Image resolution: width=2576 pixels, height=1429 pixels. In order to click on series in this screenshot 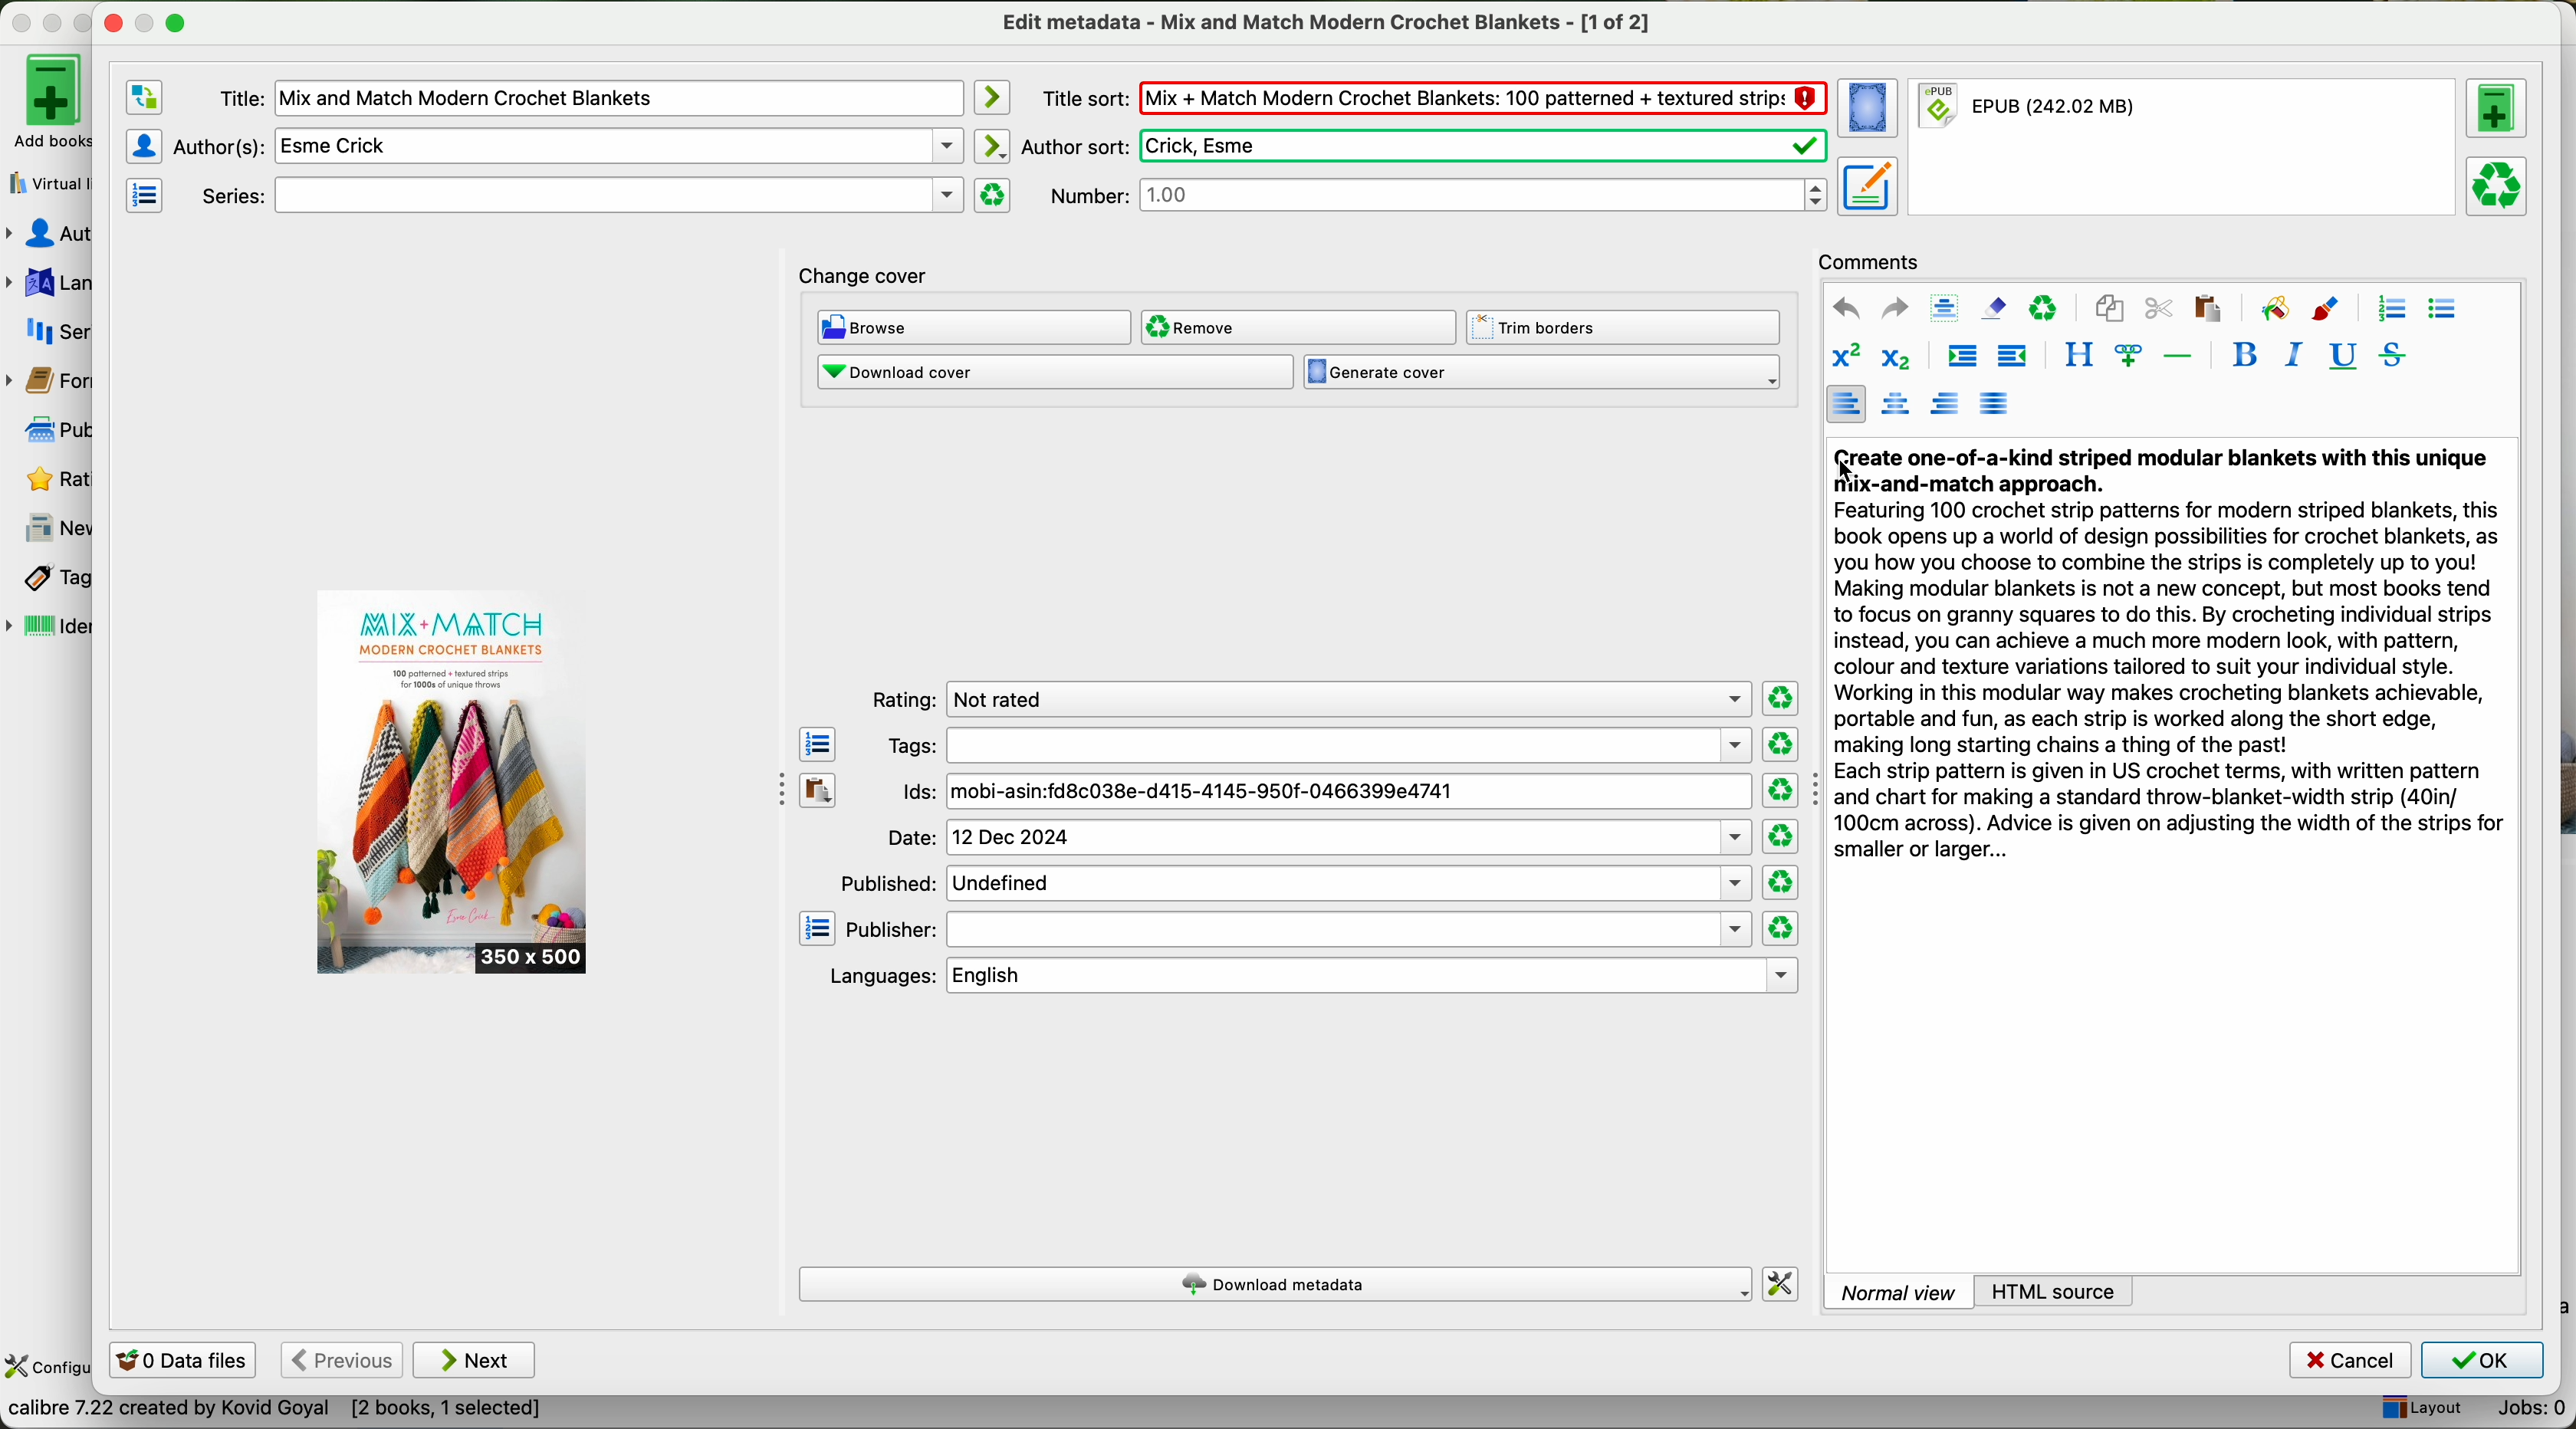, I will do `click(578, 196)`.